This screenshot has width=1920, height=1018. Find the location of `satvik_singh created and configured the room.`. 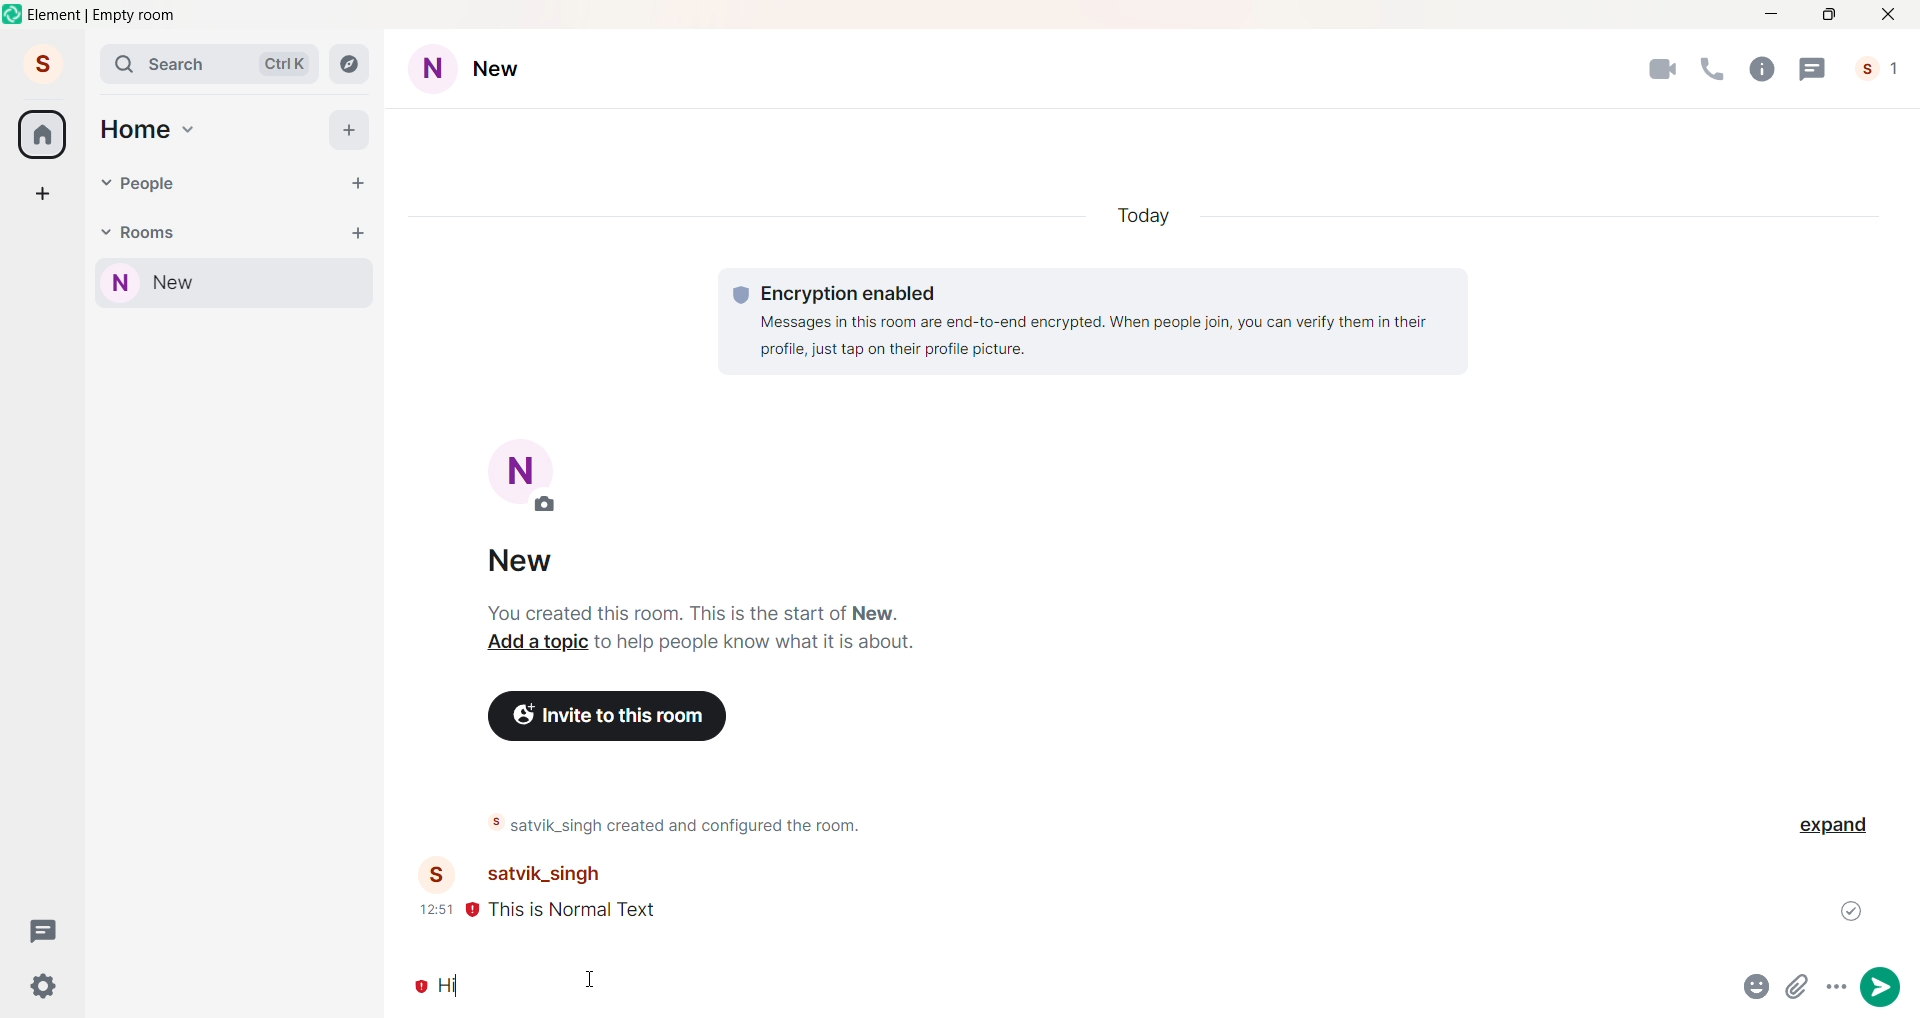

satvik_singh created and configured the room. is located at coordinates (708, 825).